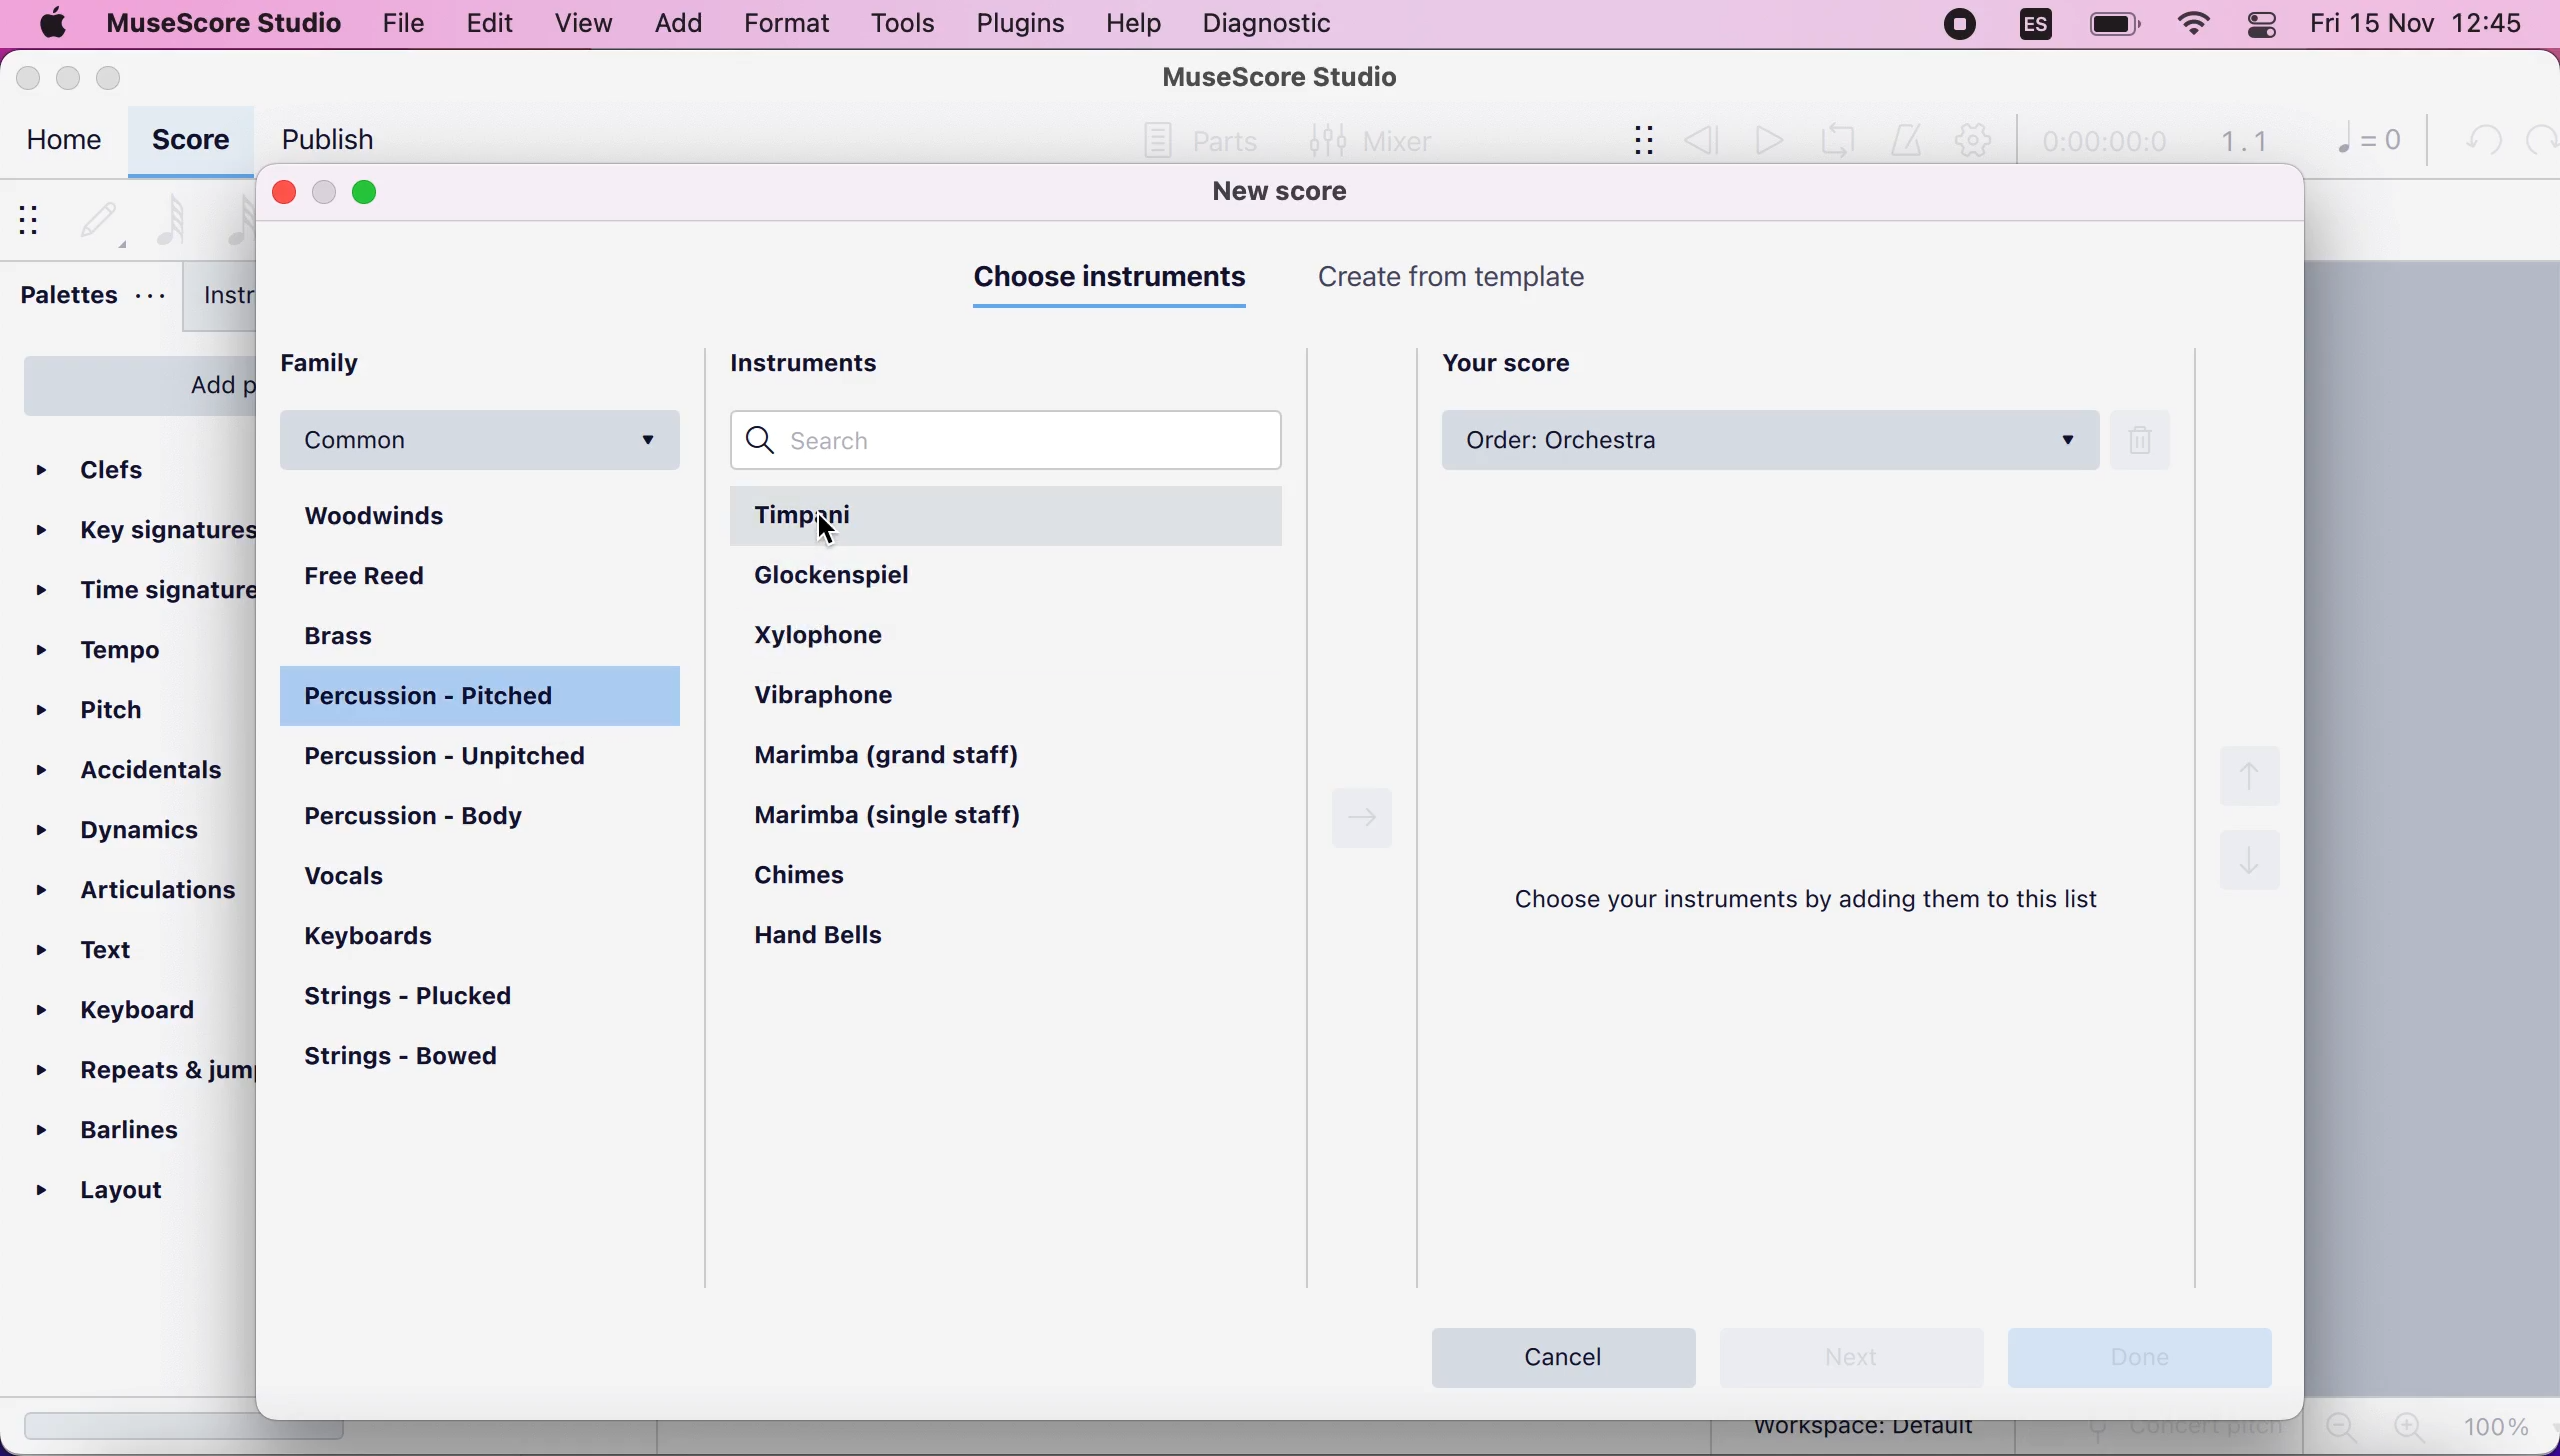  What do you see at coordinates (112, 952) in the screenshot?
I see `text` at bounding box center [112, 952].